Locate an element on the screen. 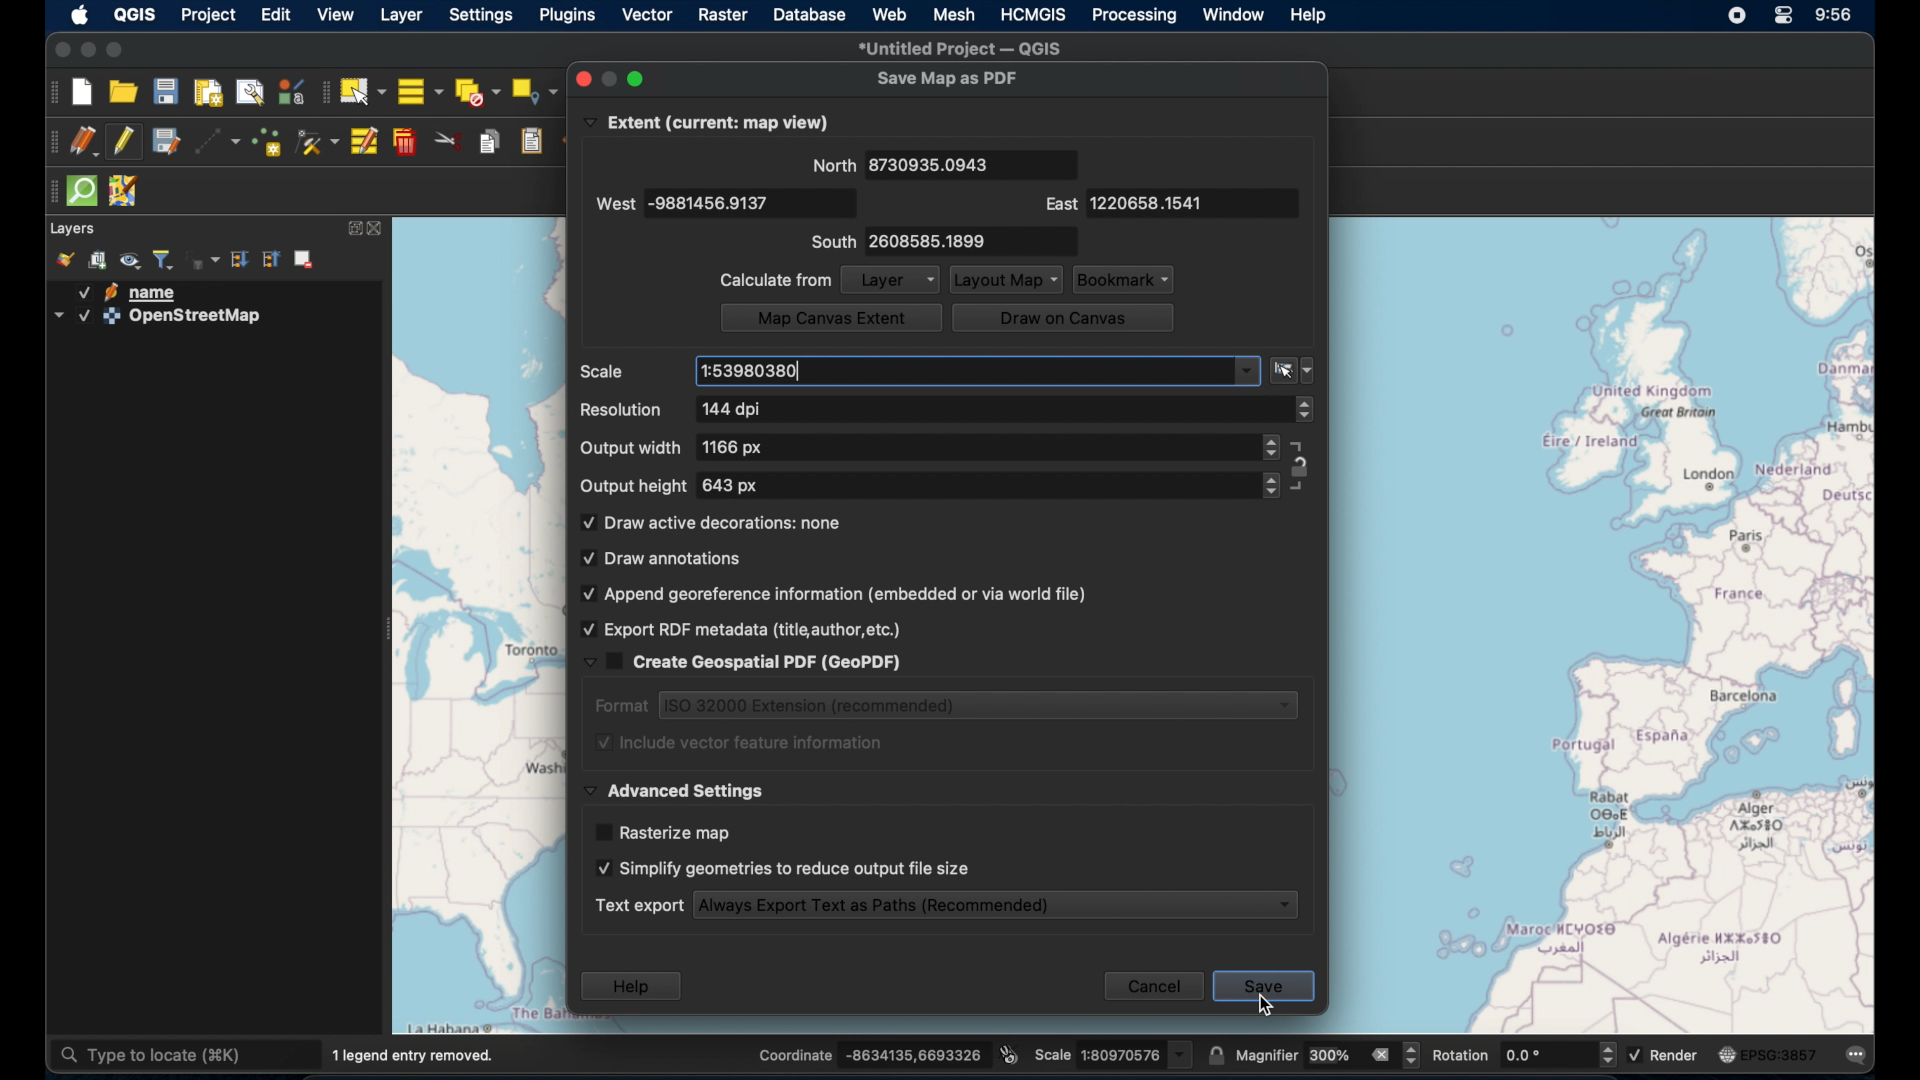  format is located at coordinates (623, 706).